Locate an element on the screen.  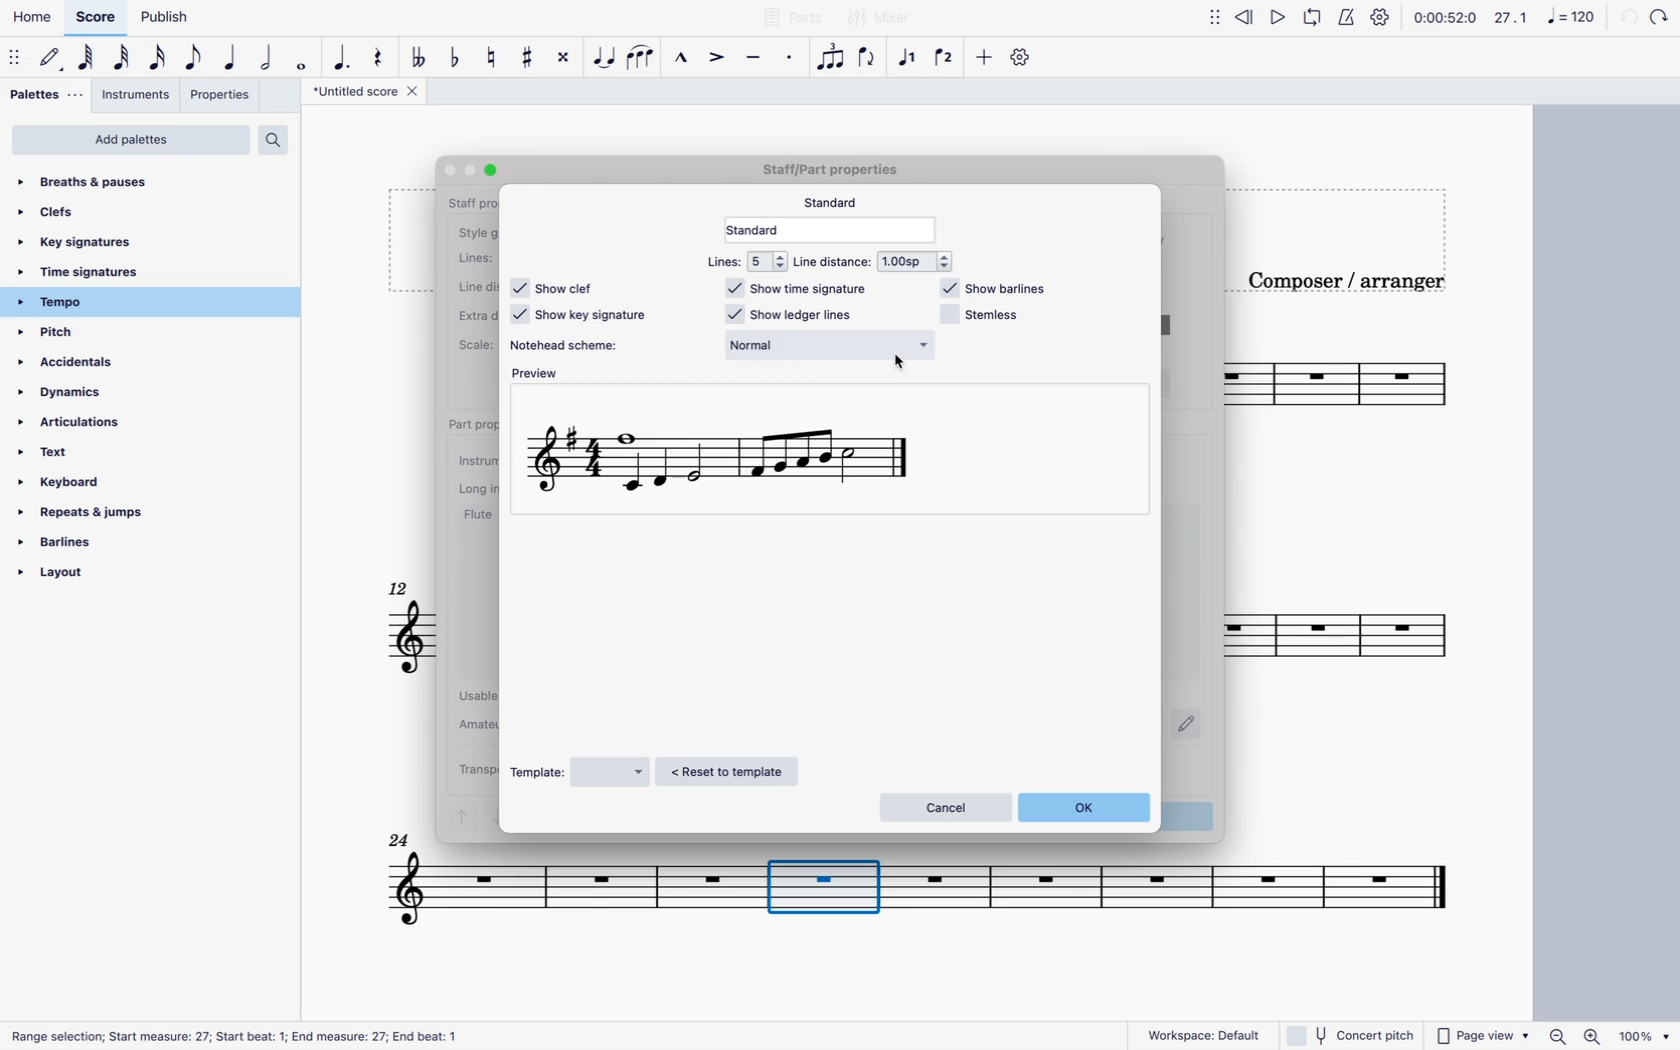
quarter note is located at coordinates (232, 56).